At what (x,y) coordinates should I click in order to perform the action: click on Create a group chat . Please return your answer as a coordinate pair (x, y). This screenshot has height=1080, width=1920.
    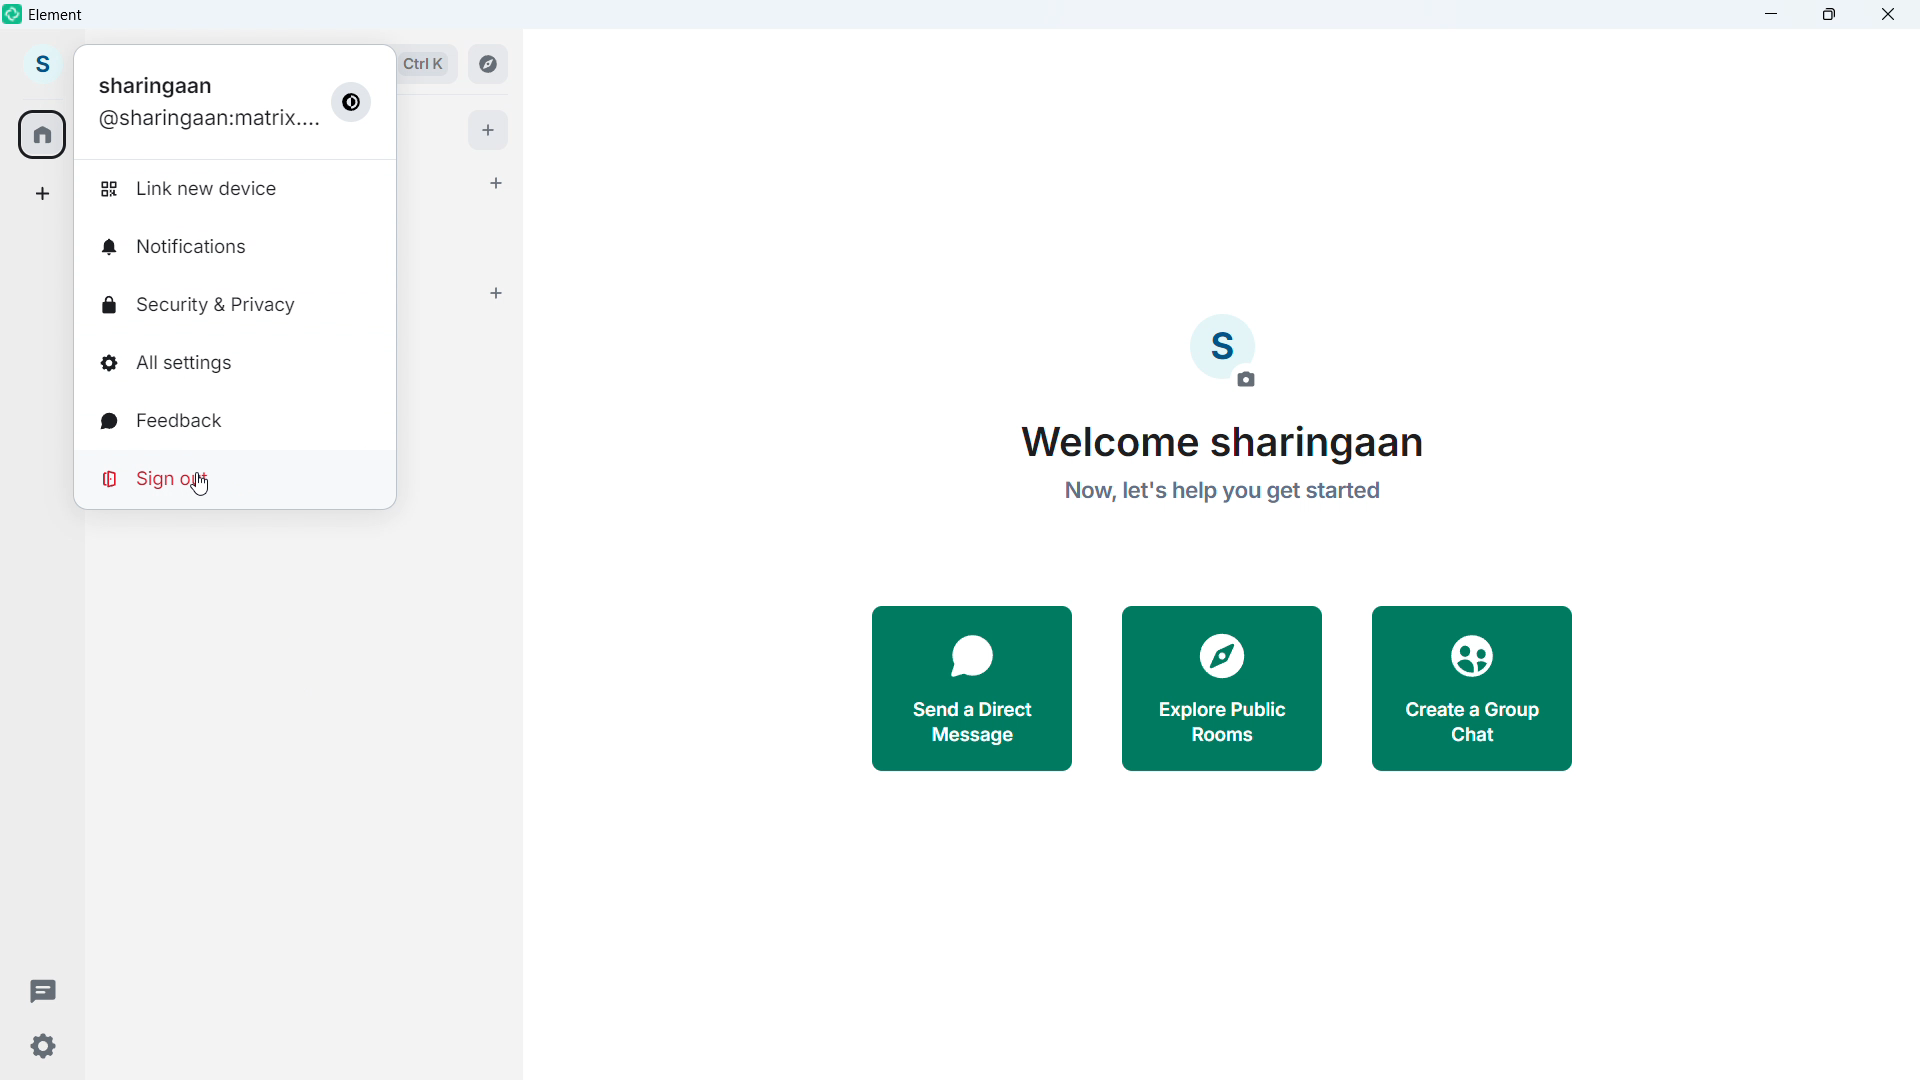
    Looking at the image, I should click on (1476, 690).